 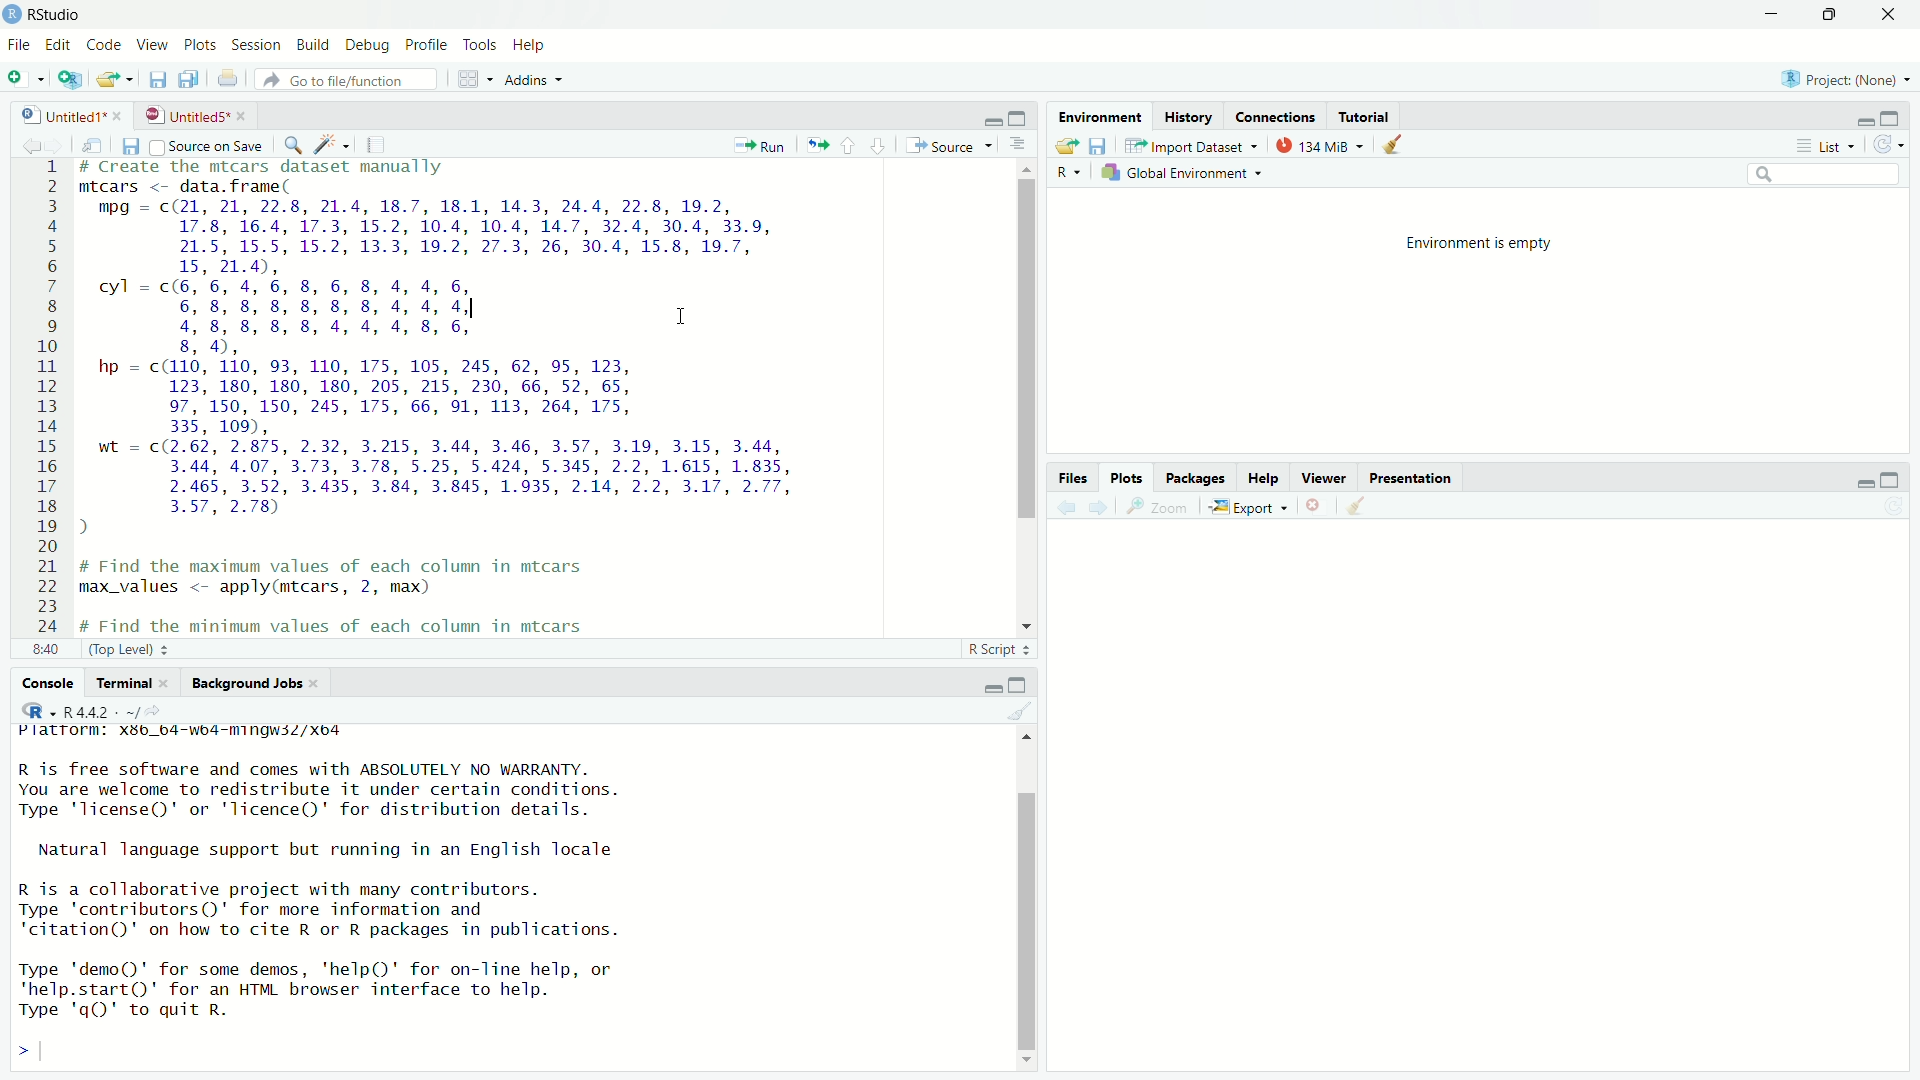 What do you see at coordinates (994, 647) in the screenshot?
I see `R Script ` at bounding box center [994, 647].